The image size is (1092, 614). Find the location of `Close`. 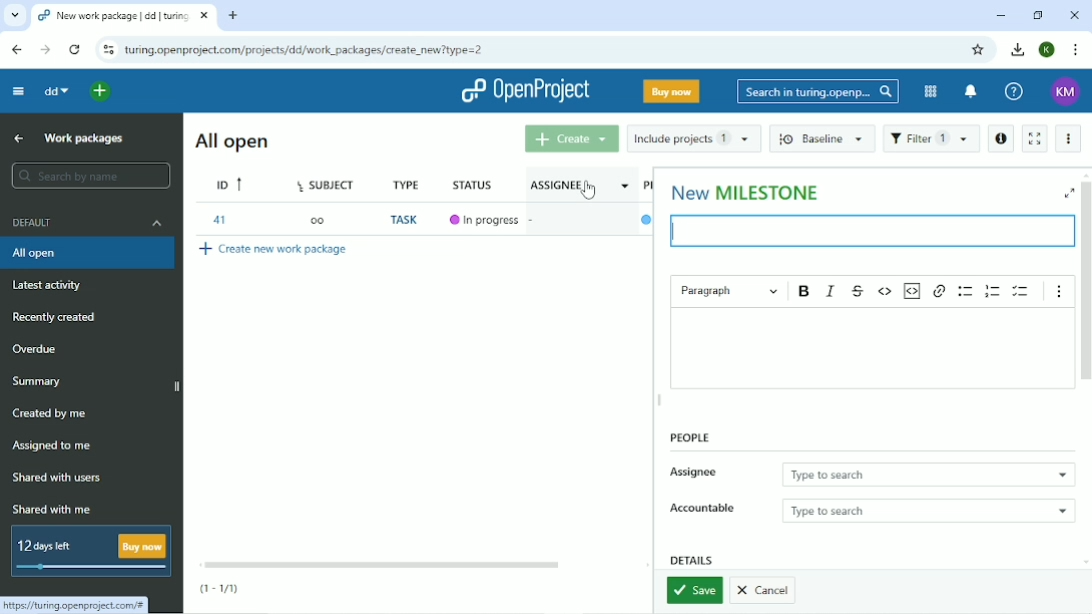

Close is located at coordinates (1075, 16).